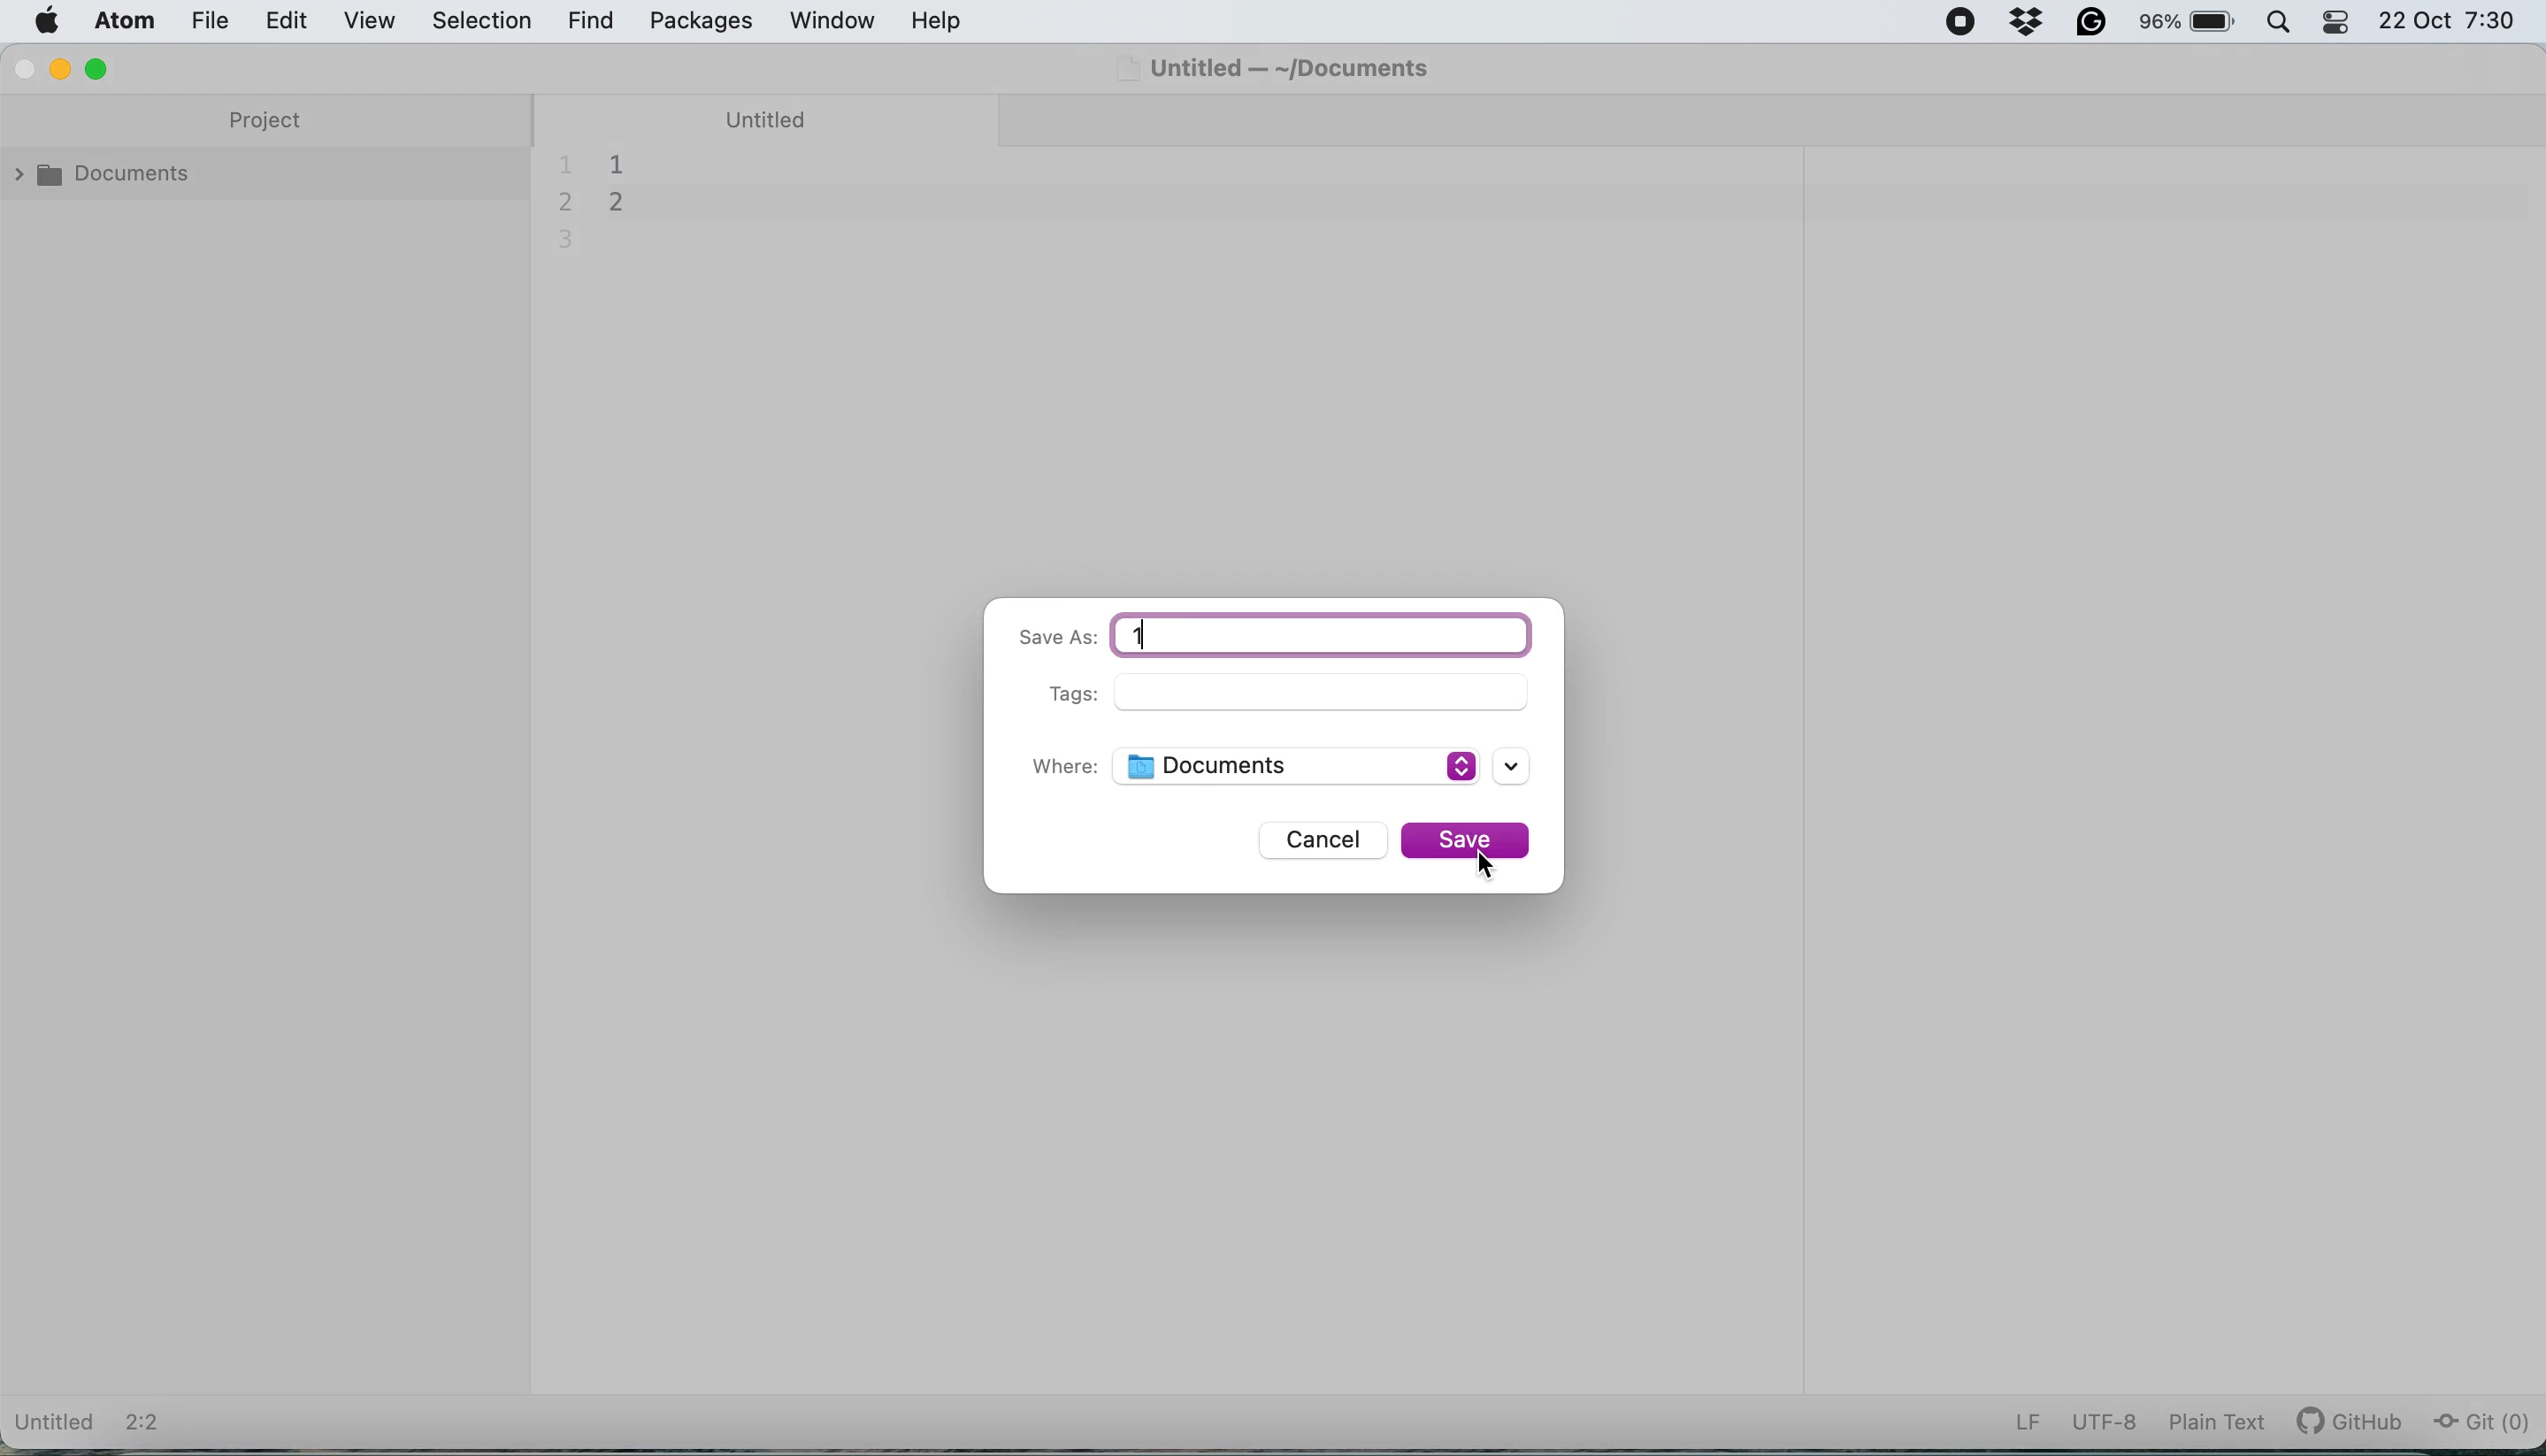  What do you see at coordinates (268, 123) in the screenshot?
I see `project` at bounding box center [268, 123].